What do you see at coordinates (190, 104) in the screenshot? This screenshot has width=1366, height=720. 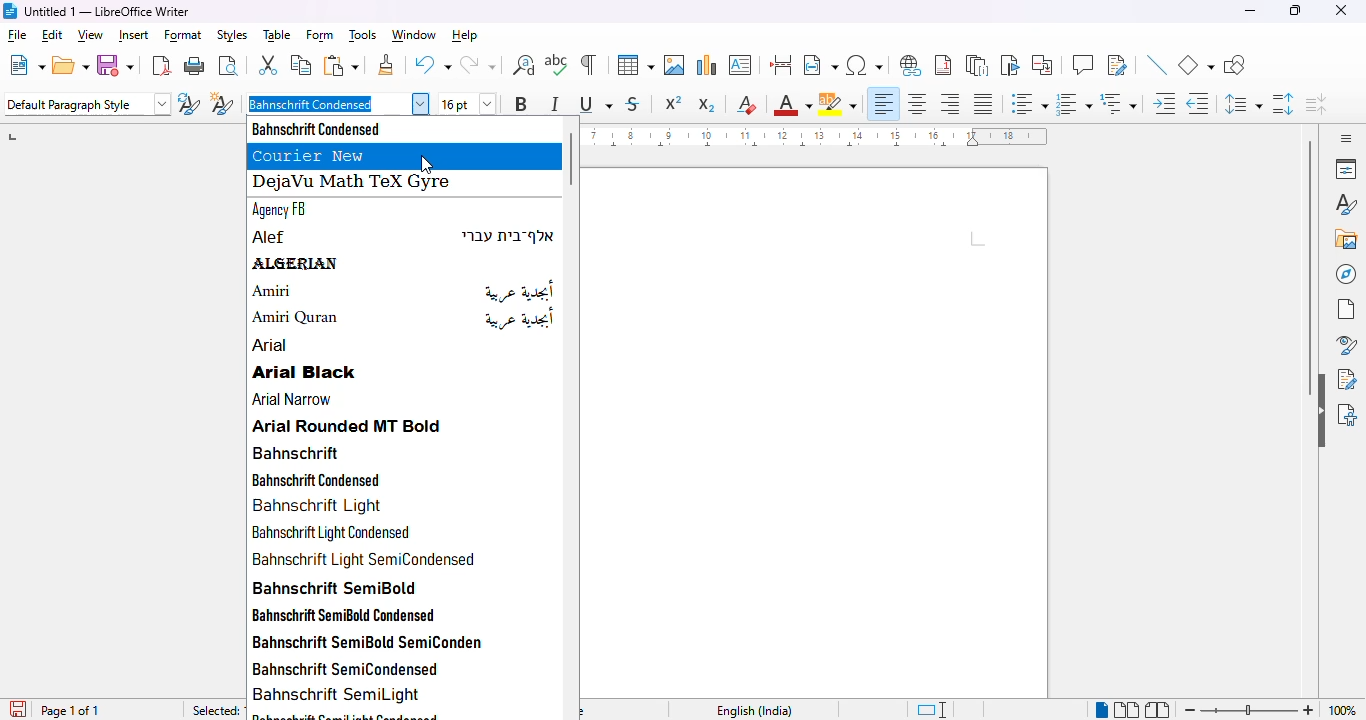 I see `update selected style` at bounding box center [190, 104].